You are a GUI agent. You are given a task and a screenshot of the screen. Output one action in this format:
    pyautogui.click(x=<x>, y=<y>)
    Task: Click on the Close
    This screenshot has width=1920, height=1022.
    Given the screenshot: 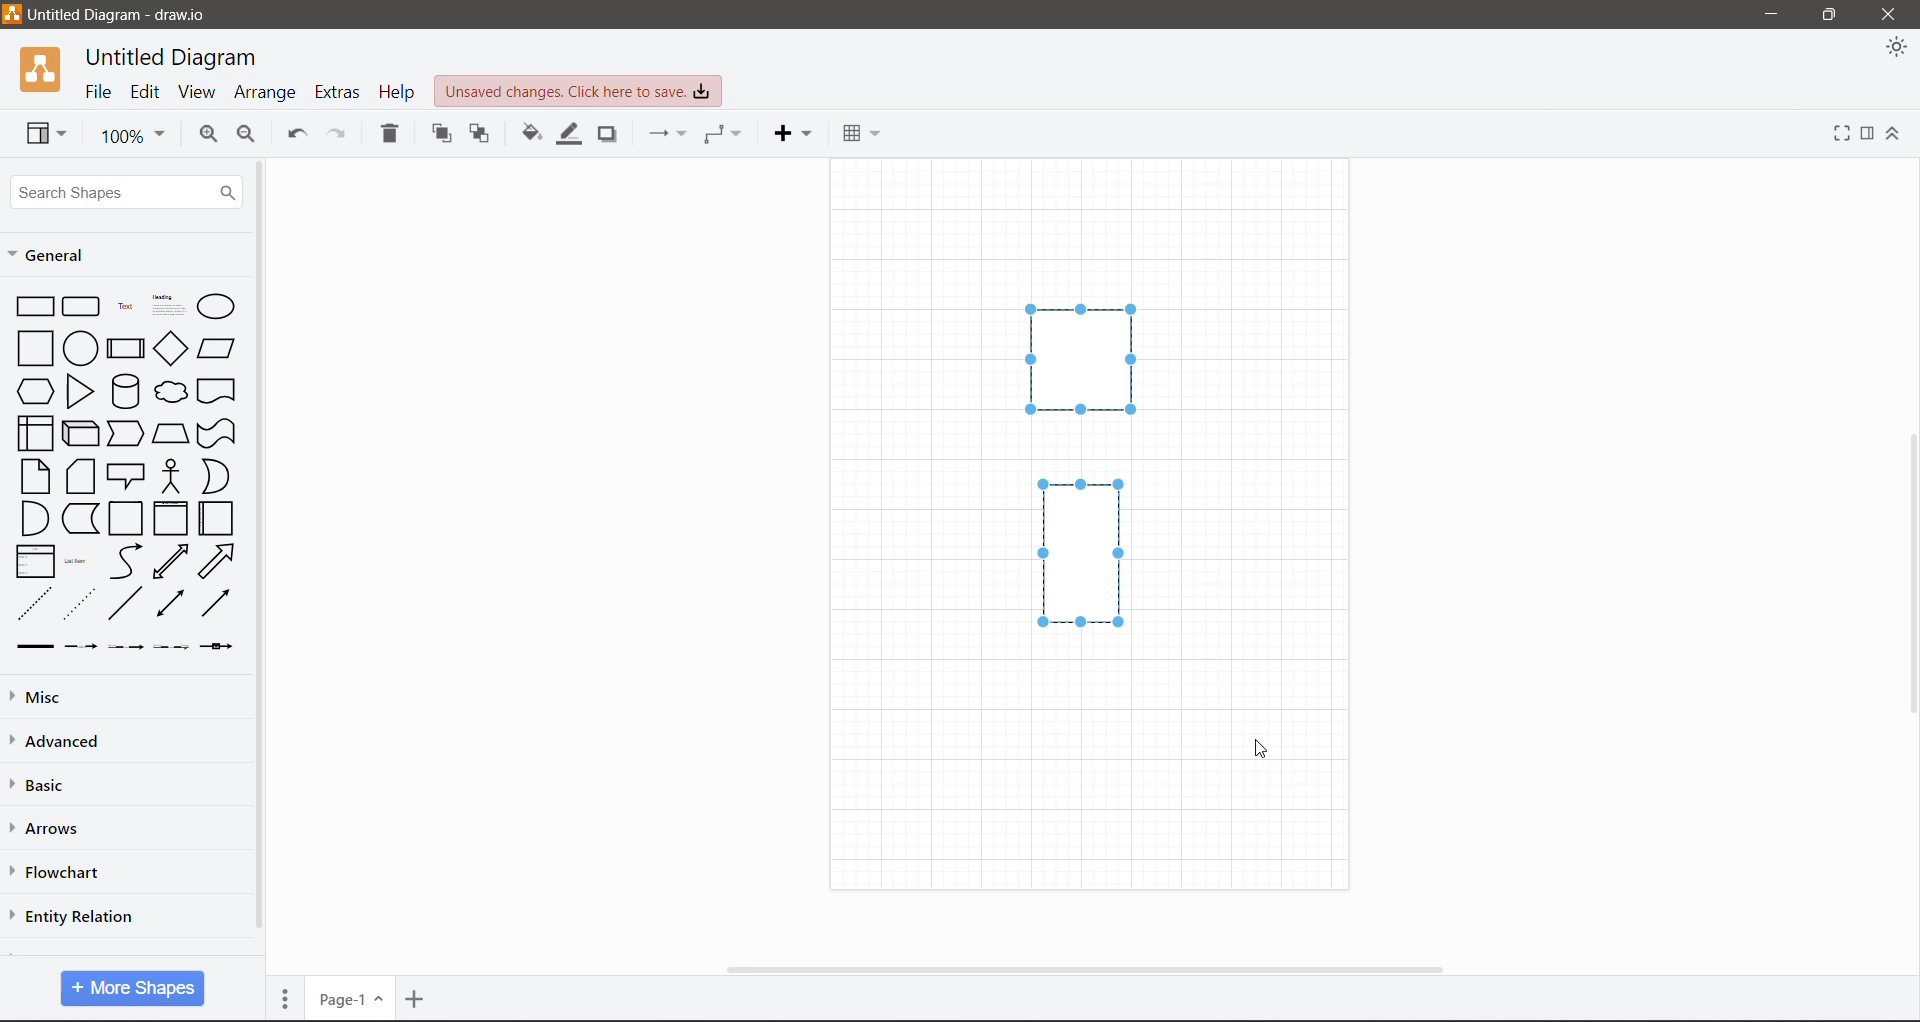 What is the action you would take?
    pyautogui.click(x=1892, y=15)
    